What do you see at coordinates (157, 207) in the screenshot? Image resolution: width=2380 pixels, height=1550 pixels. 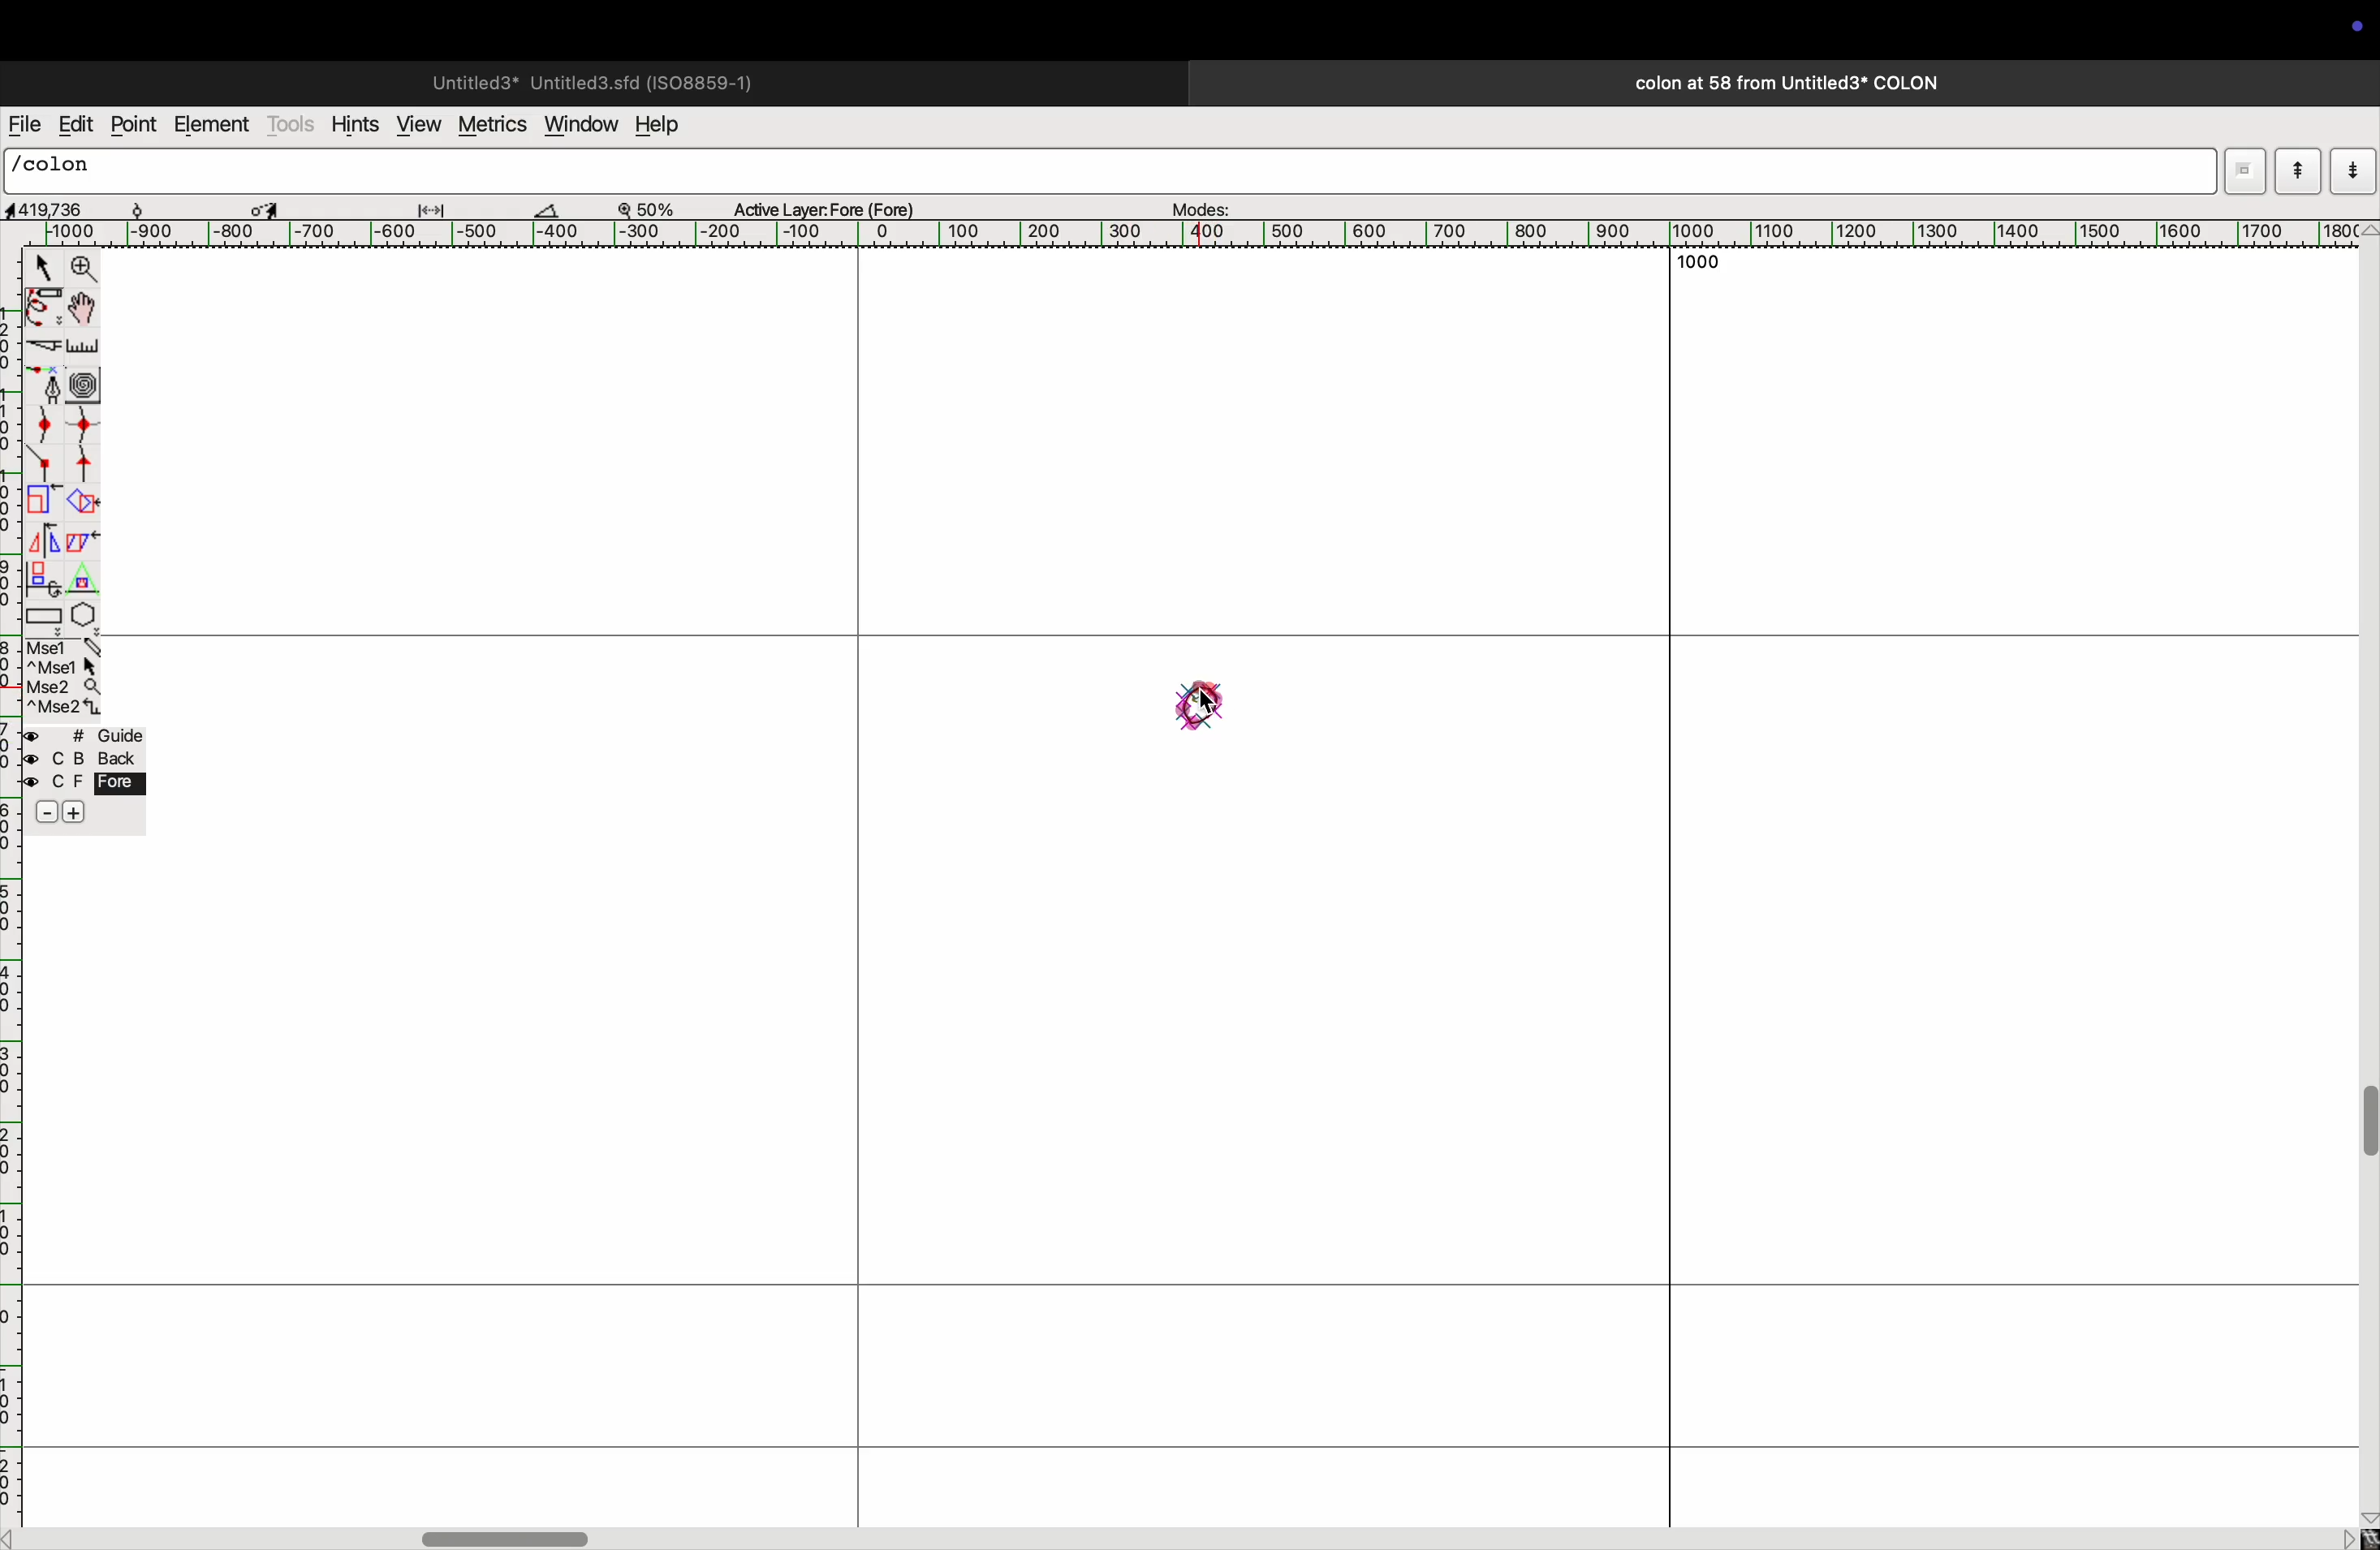 I see `snow` at bounding box center [157, 207].